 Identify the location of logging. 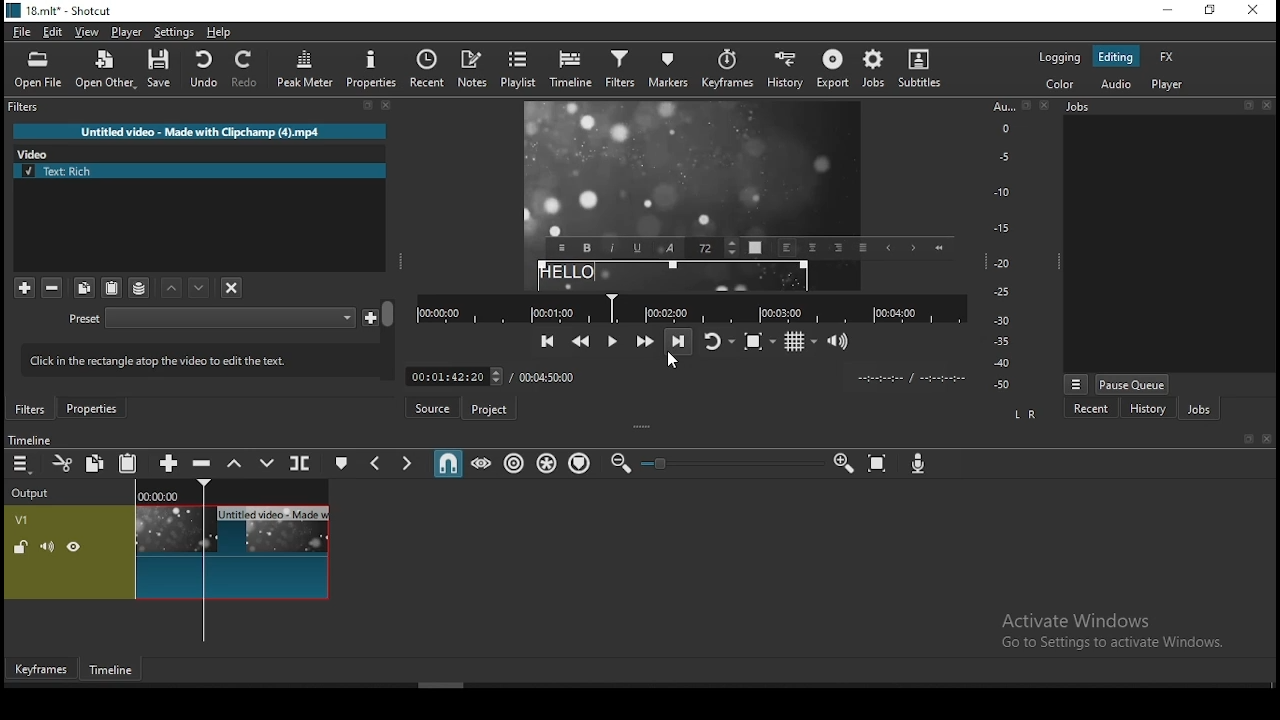
(1061, 57).